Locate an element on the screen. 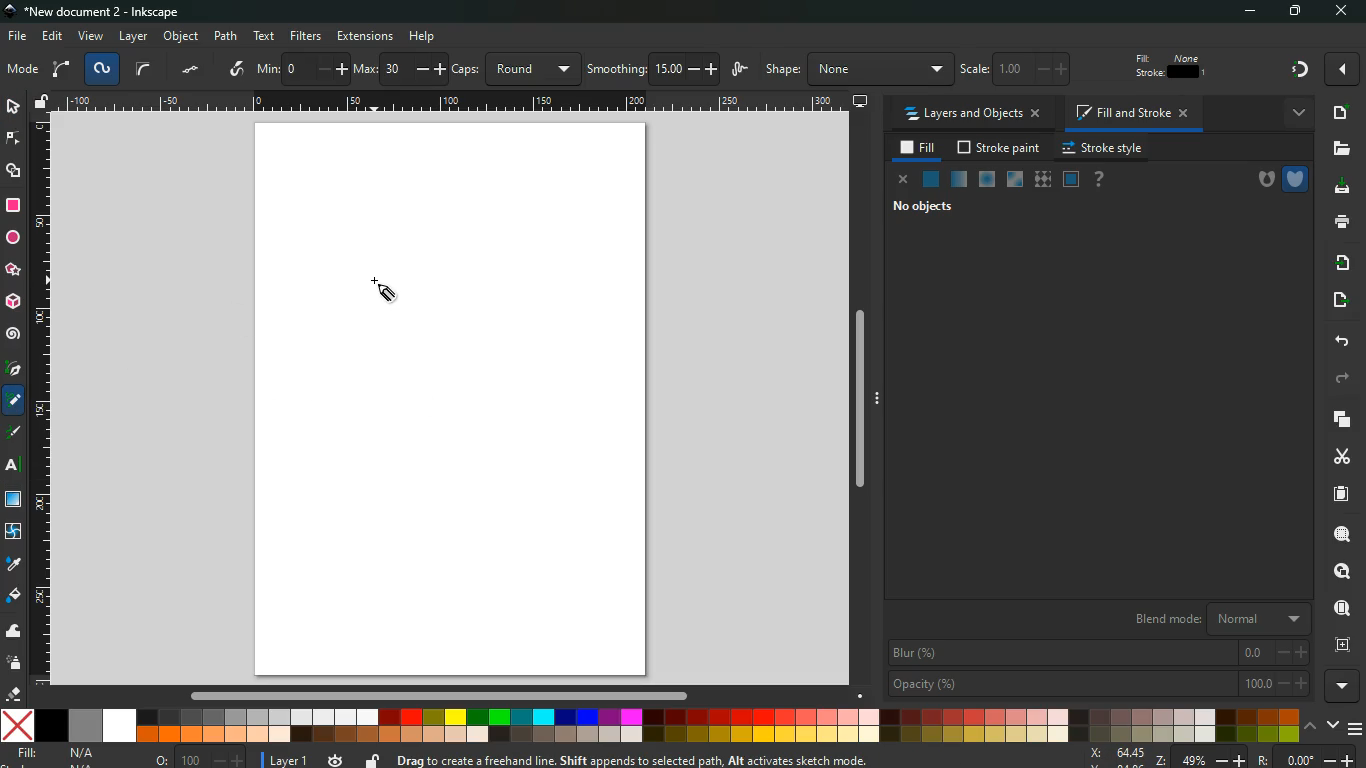 This screenshot has width=1366, height=768. layers is located at coordinates (1338, 419).